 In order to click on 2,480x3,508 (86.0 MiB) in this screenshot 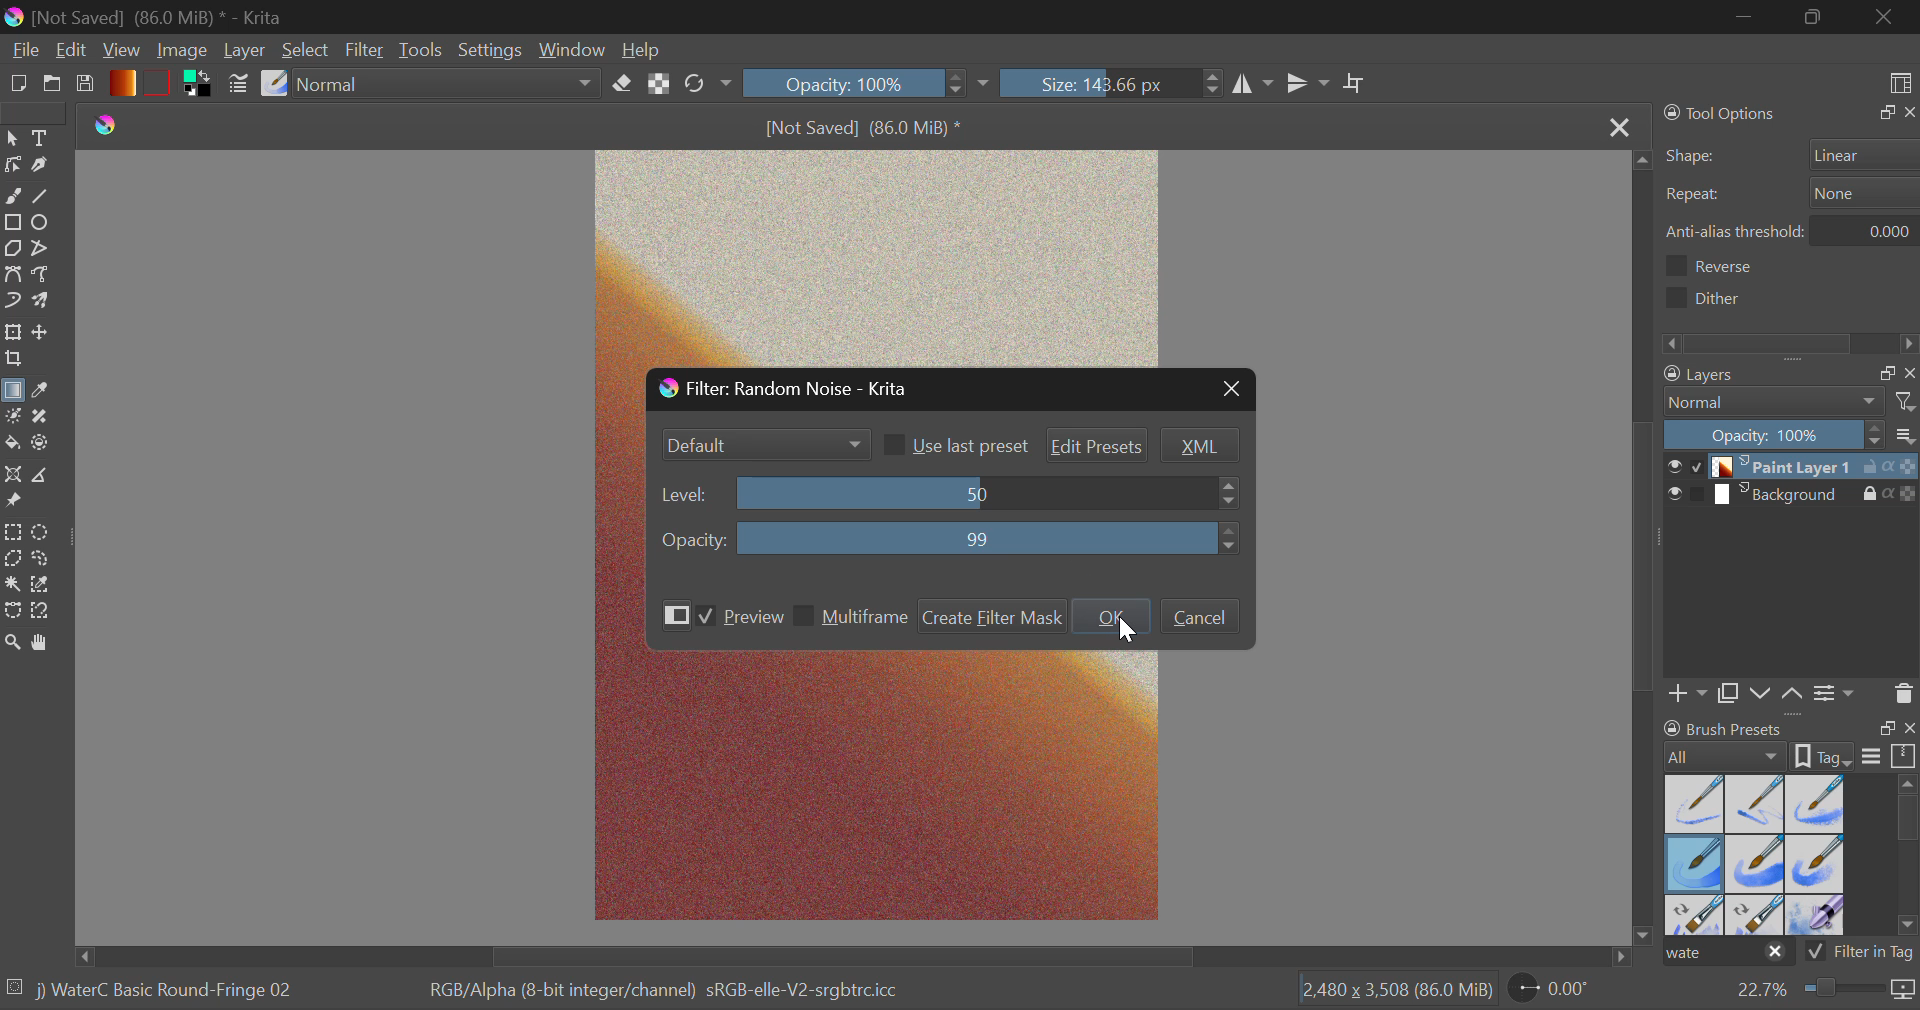, I will do `click(1394, 991)`.